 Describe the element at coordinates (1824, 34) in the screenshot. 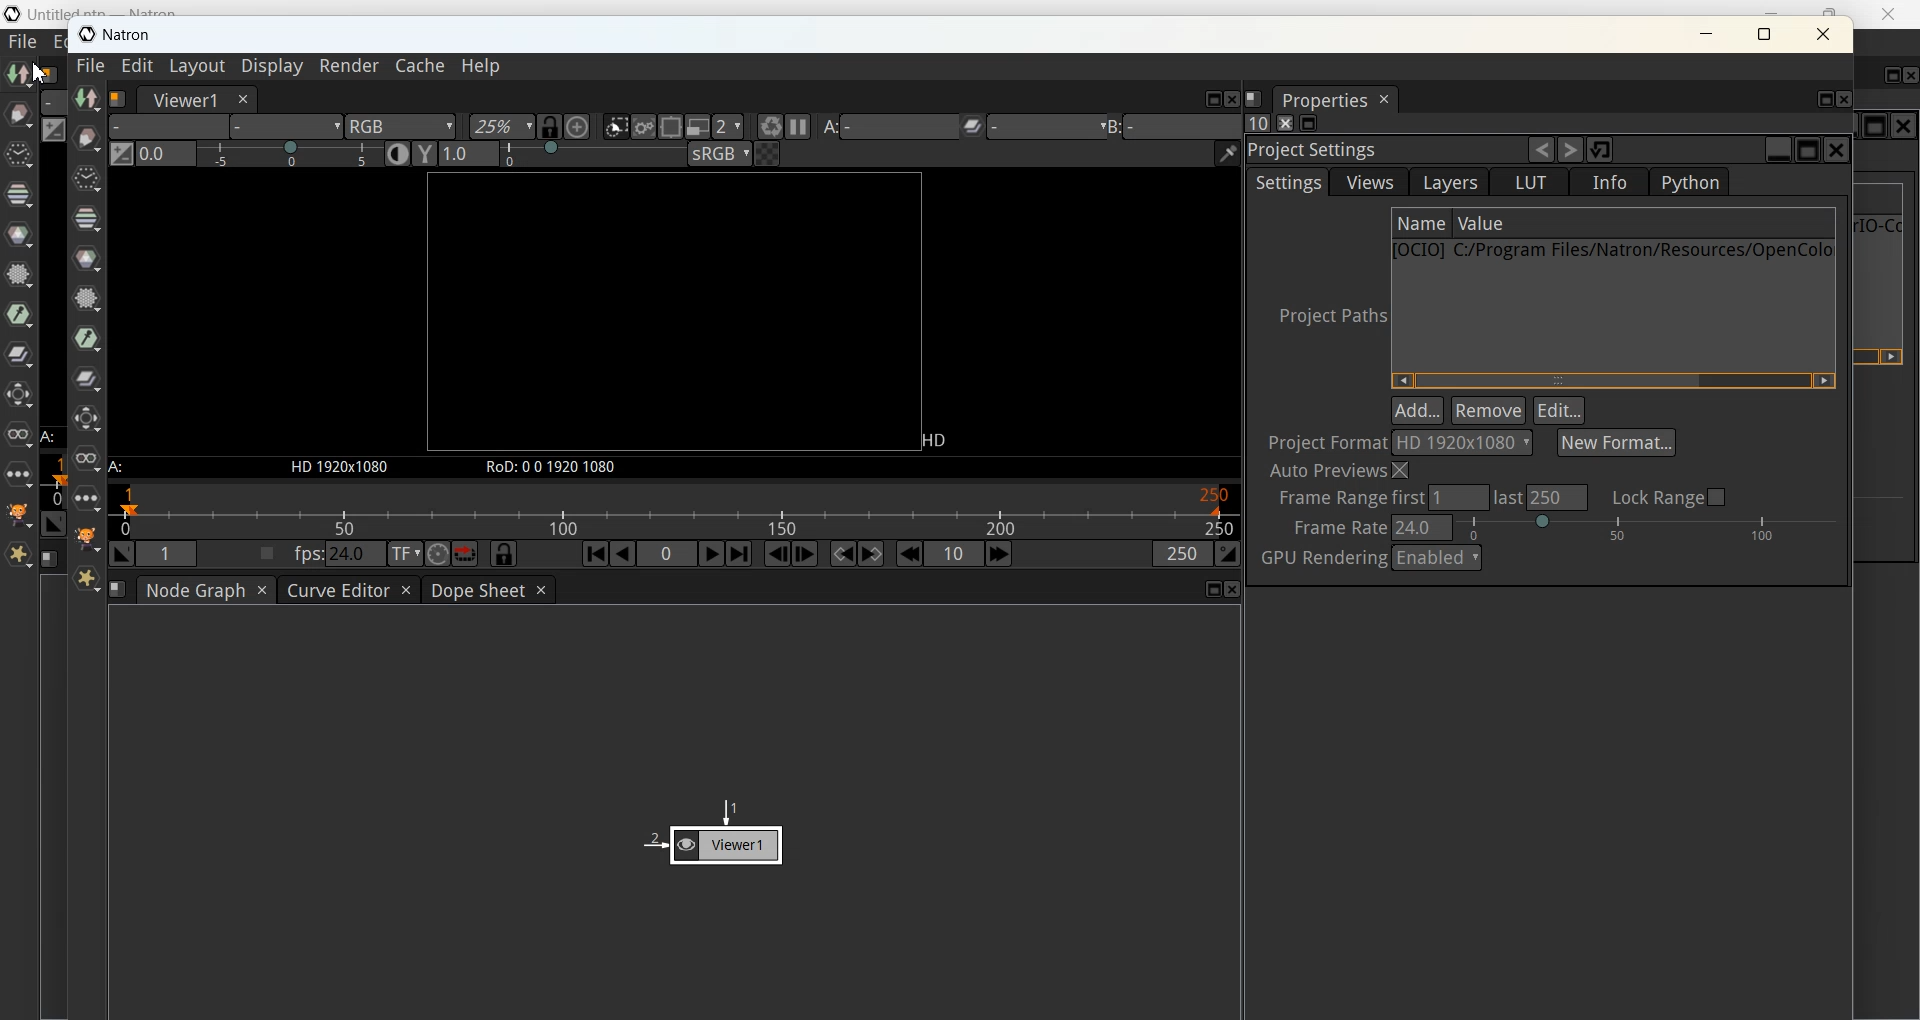

I see `Close` at that location.